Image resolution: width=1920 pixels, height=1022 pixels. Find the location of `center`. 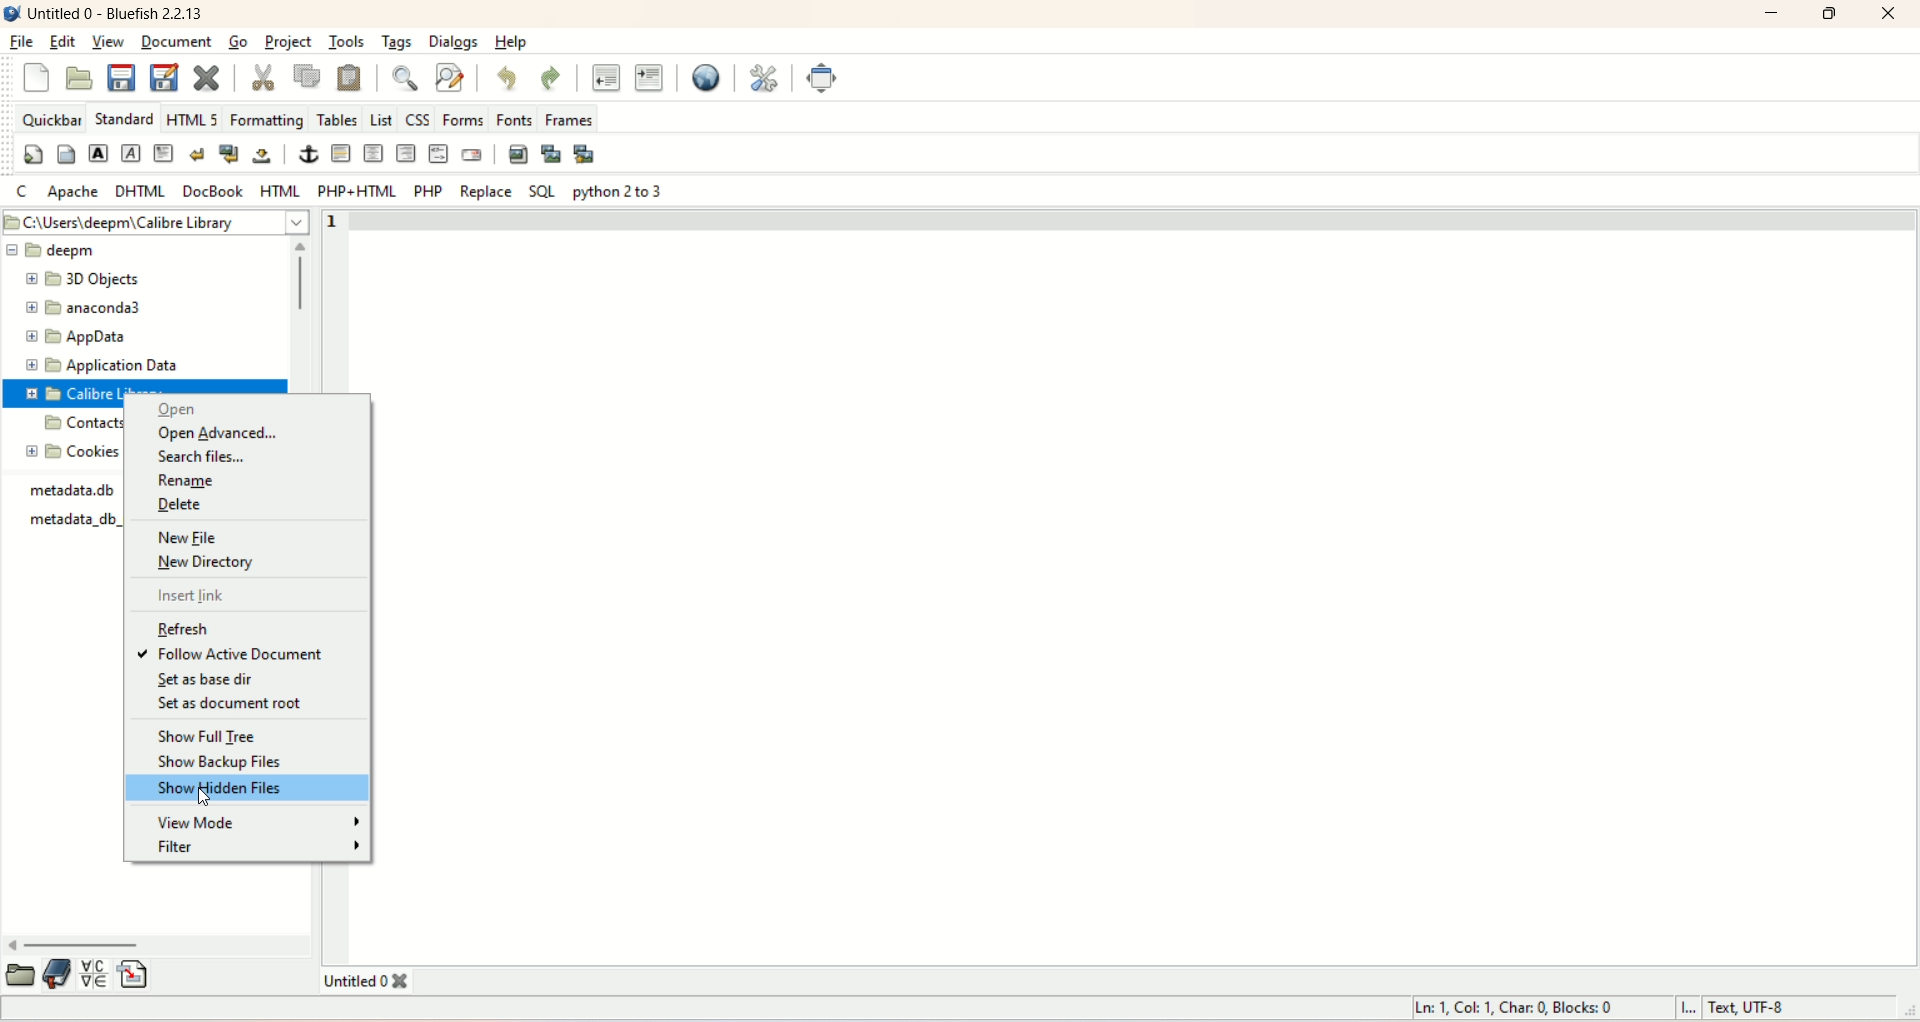

center is located at coordinates (374, 153).